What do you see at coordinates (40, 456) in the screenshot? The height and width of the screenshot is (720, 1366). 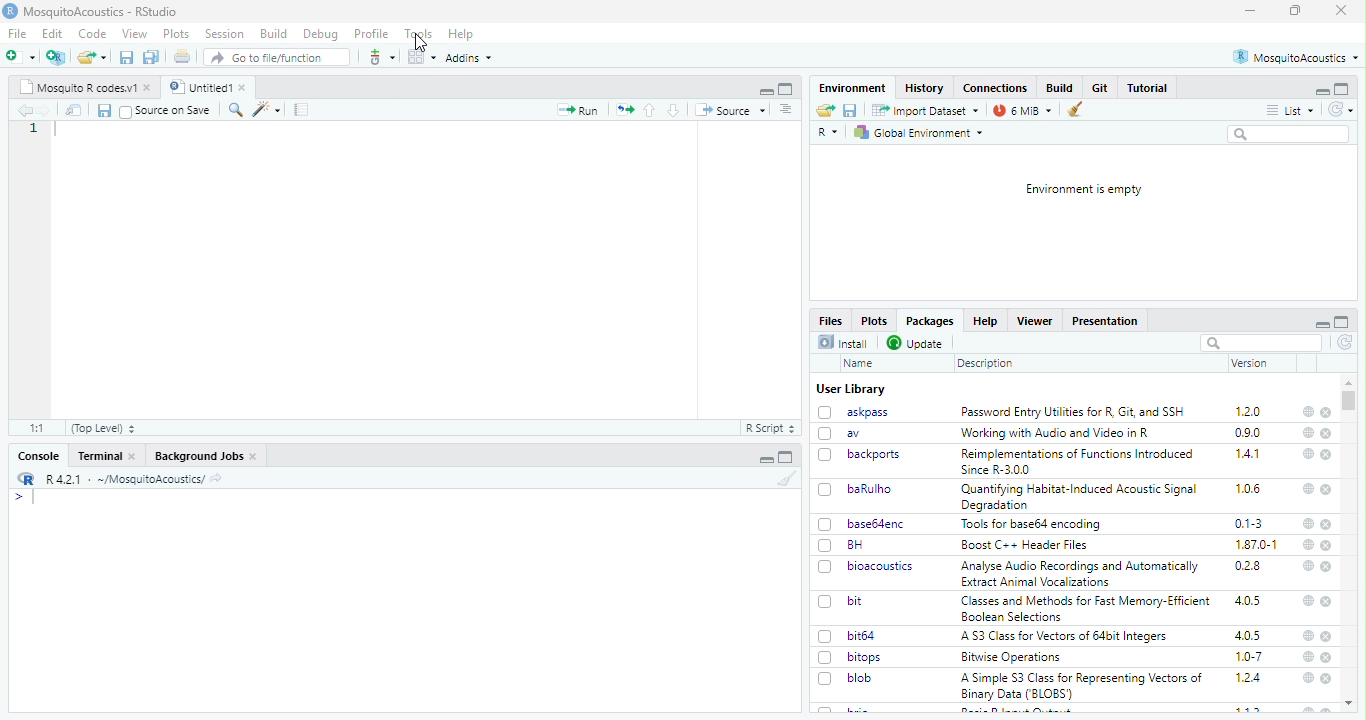 I see `Console` at bounding box center [40, 456].